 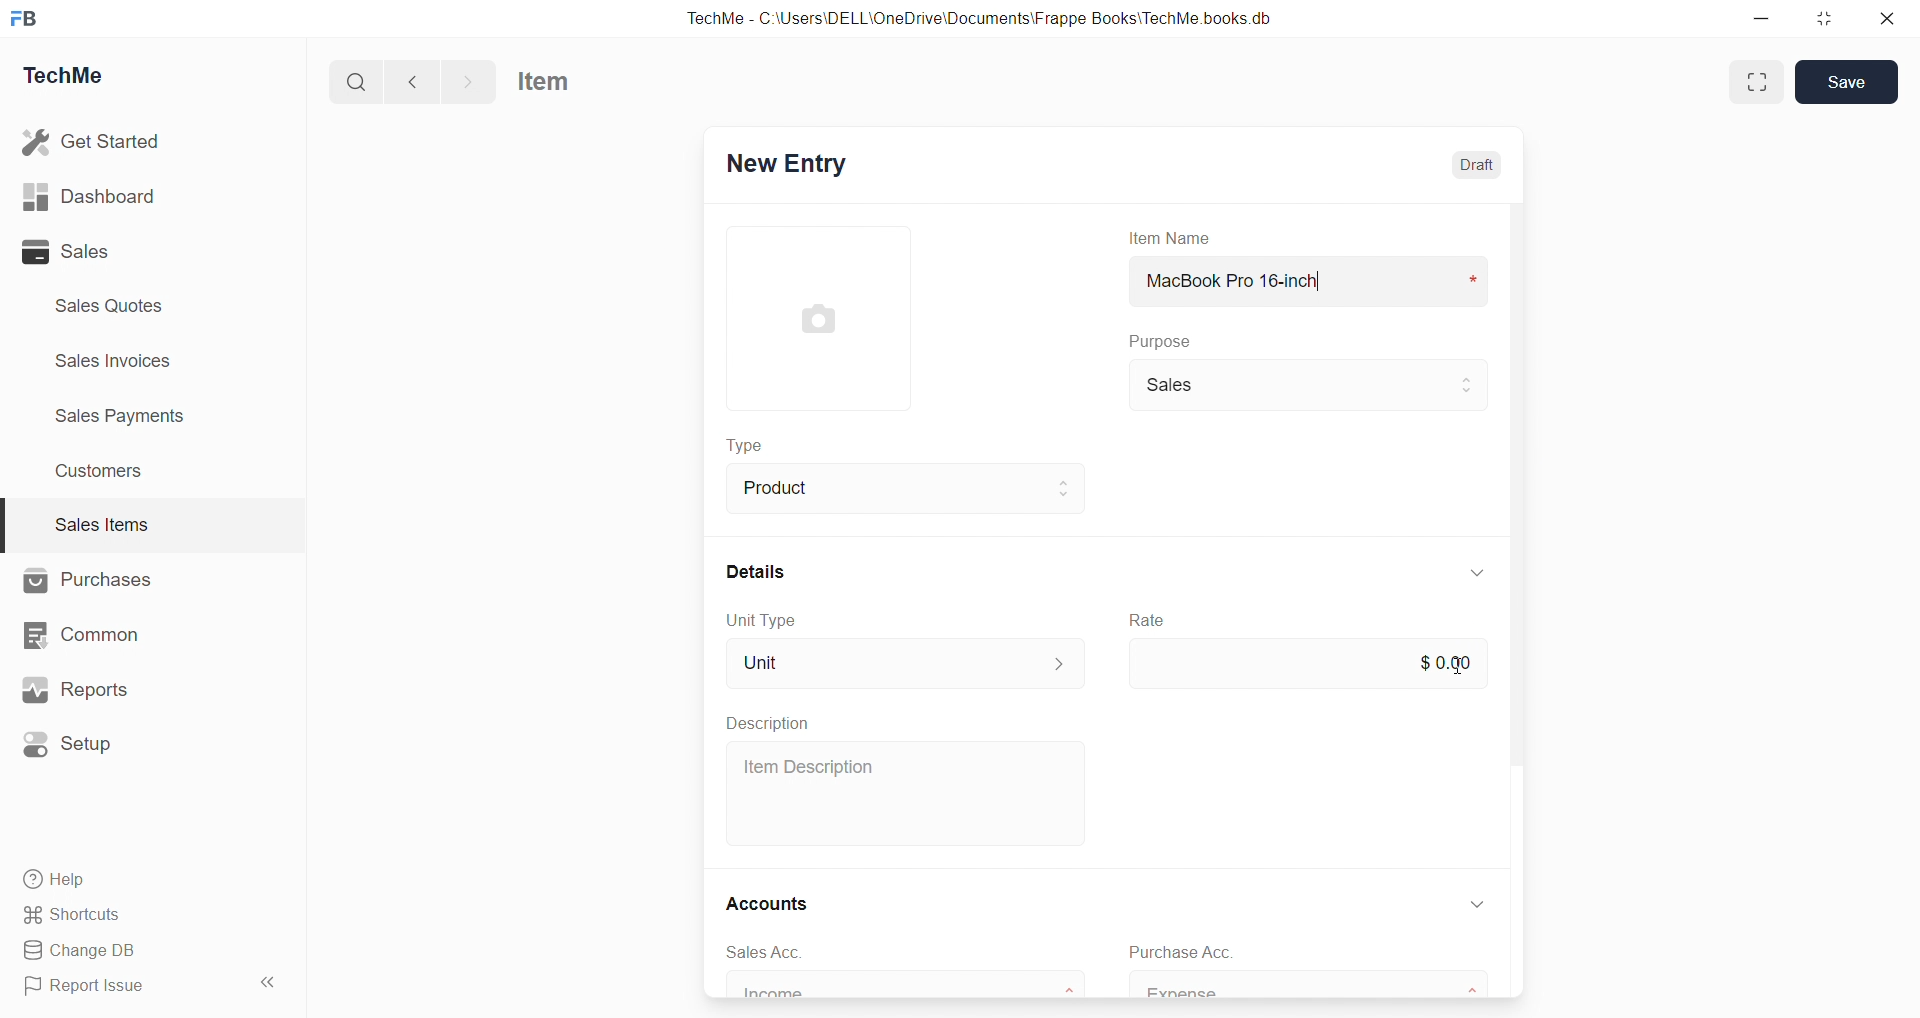 What do you see at coordinates (57, 880) in the screenshot?
I see `Help` at bounding box center [57, 880].